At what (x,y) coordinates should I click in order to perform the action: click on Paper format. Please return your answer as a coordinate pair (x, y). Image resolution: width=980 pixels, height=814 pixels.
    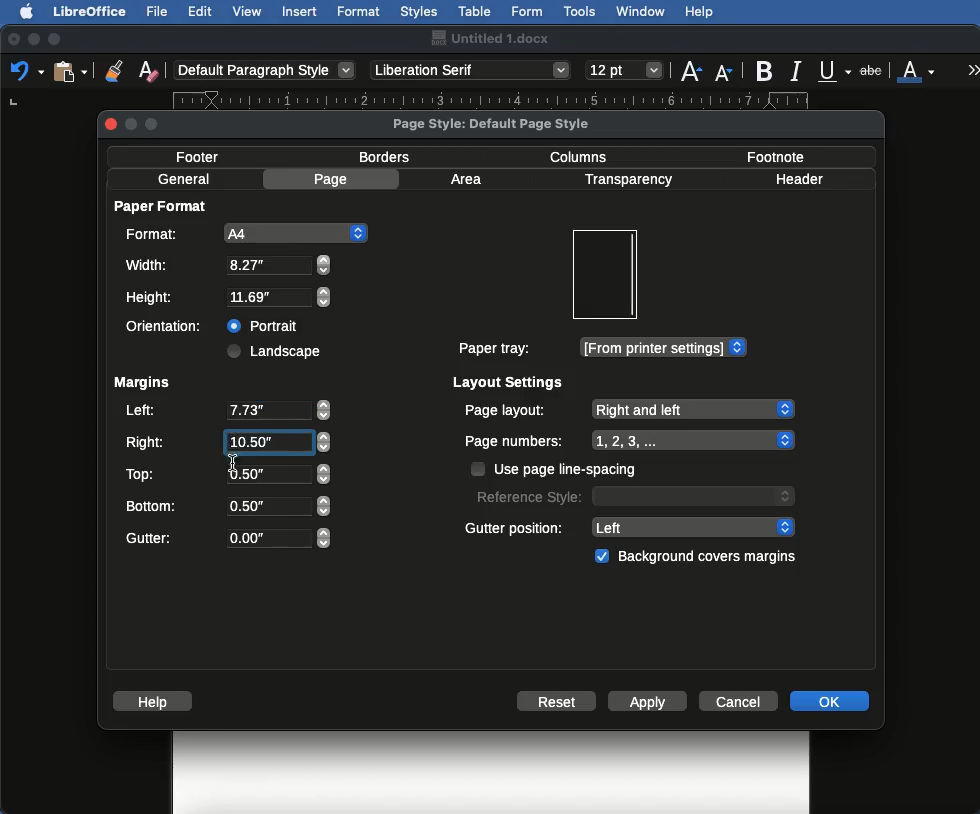
    Looking at the image, I should click on (162, 205).